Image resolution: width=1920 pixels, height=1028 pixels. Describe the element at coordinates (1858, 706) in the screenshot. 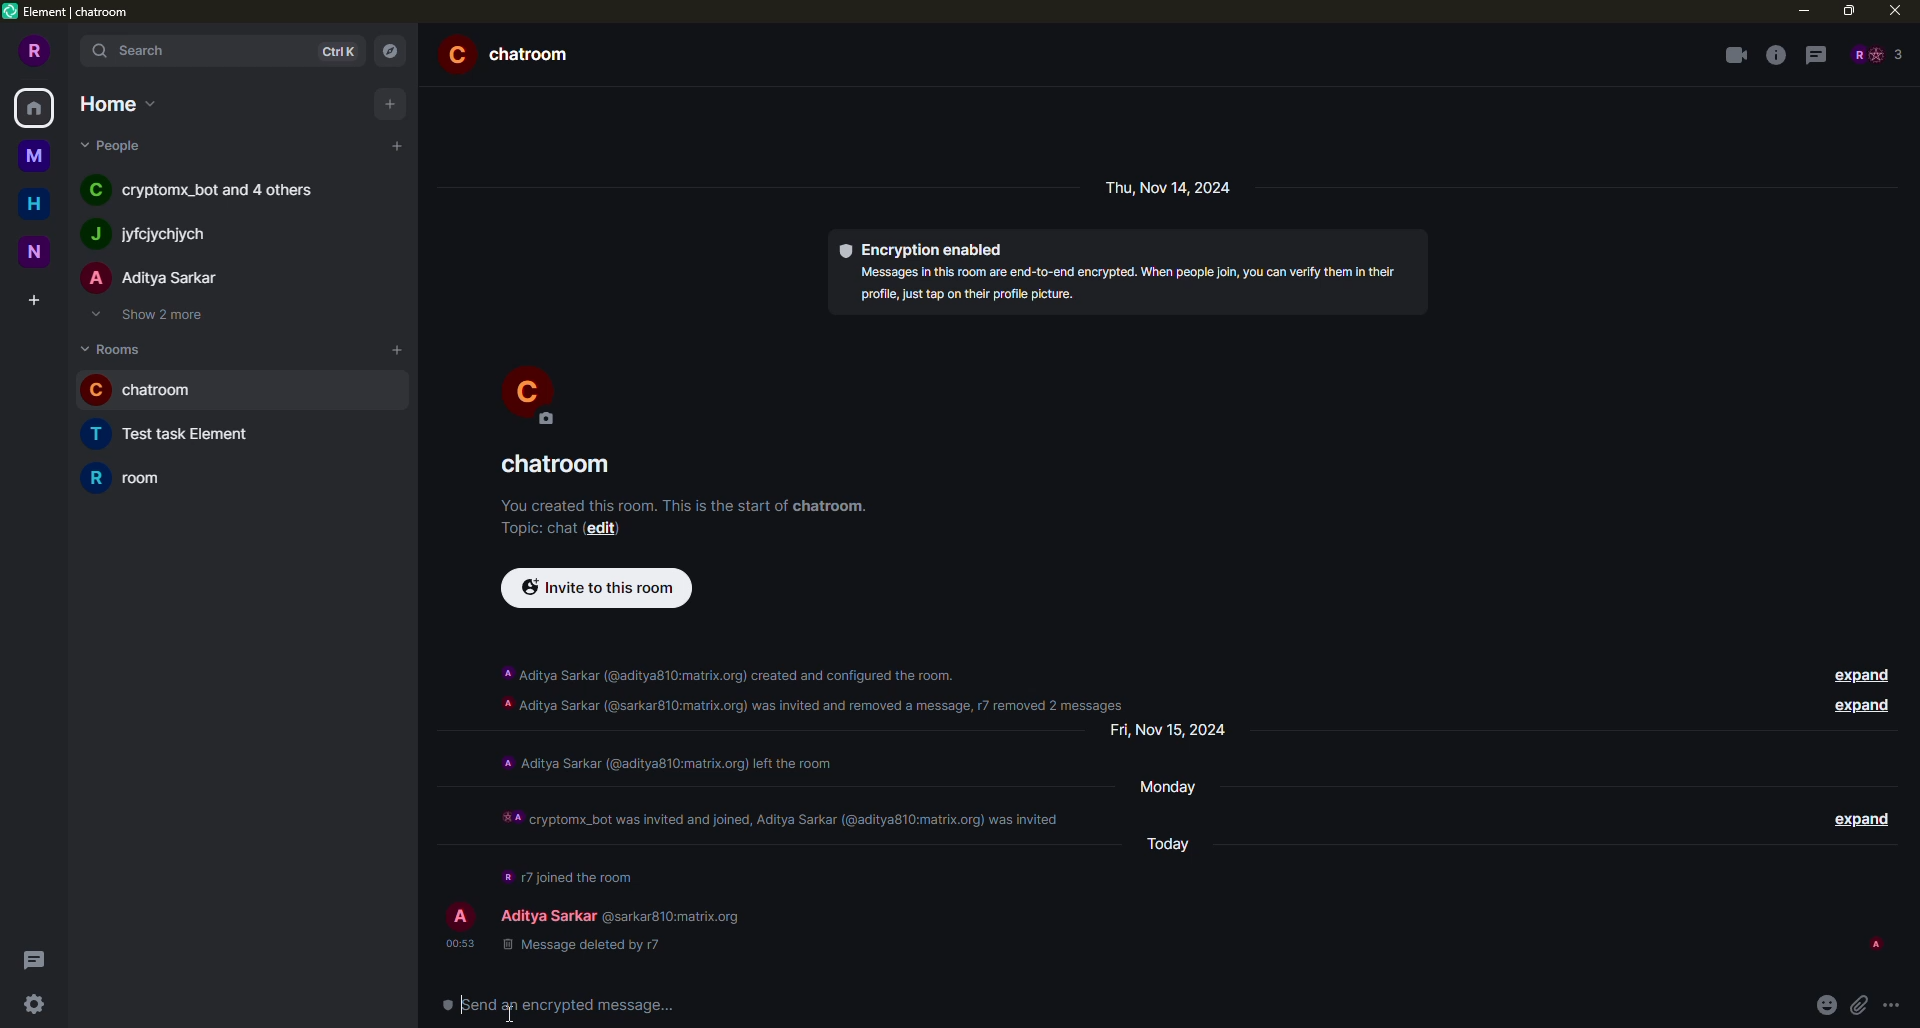

I see `expand` at that location.